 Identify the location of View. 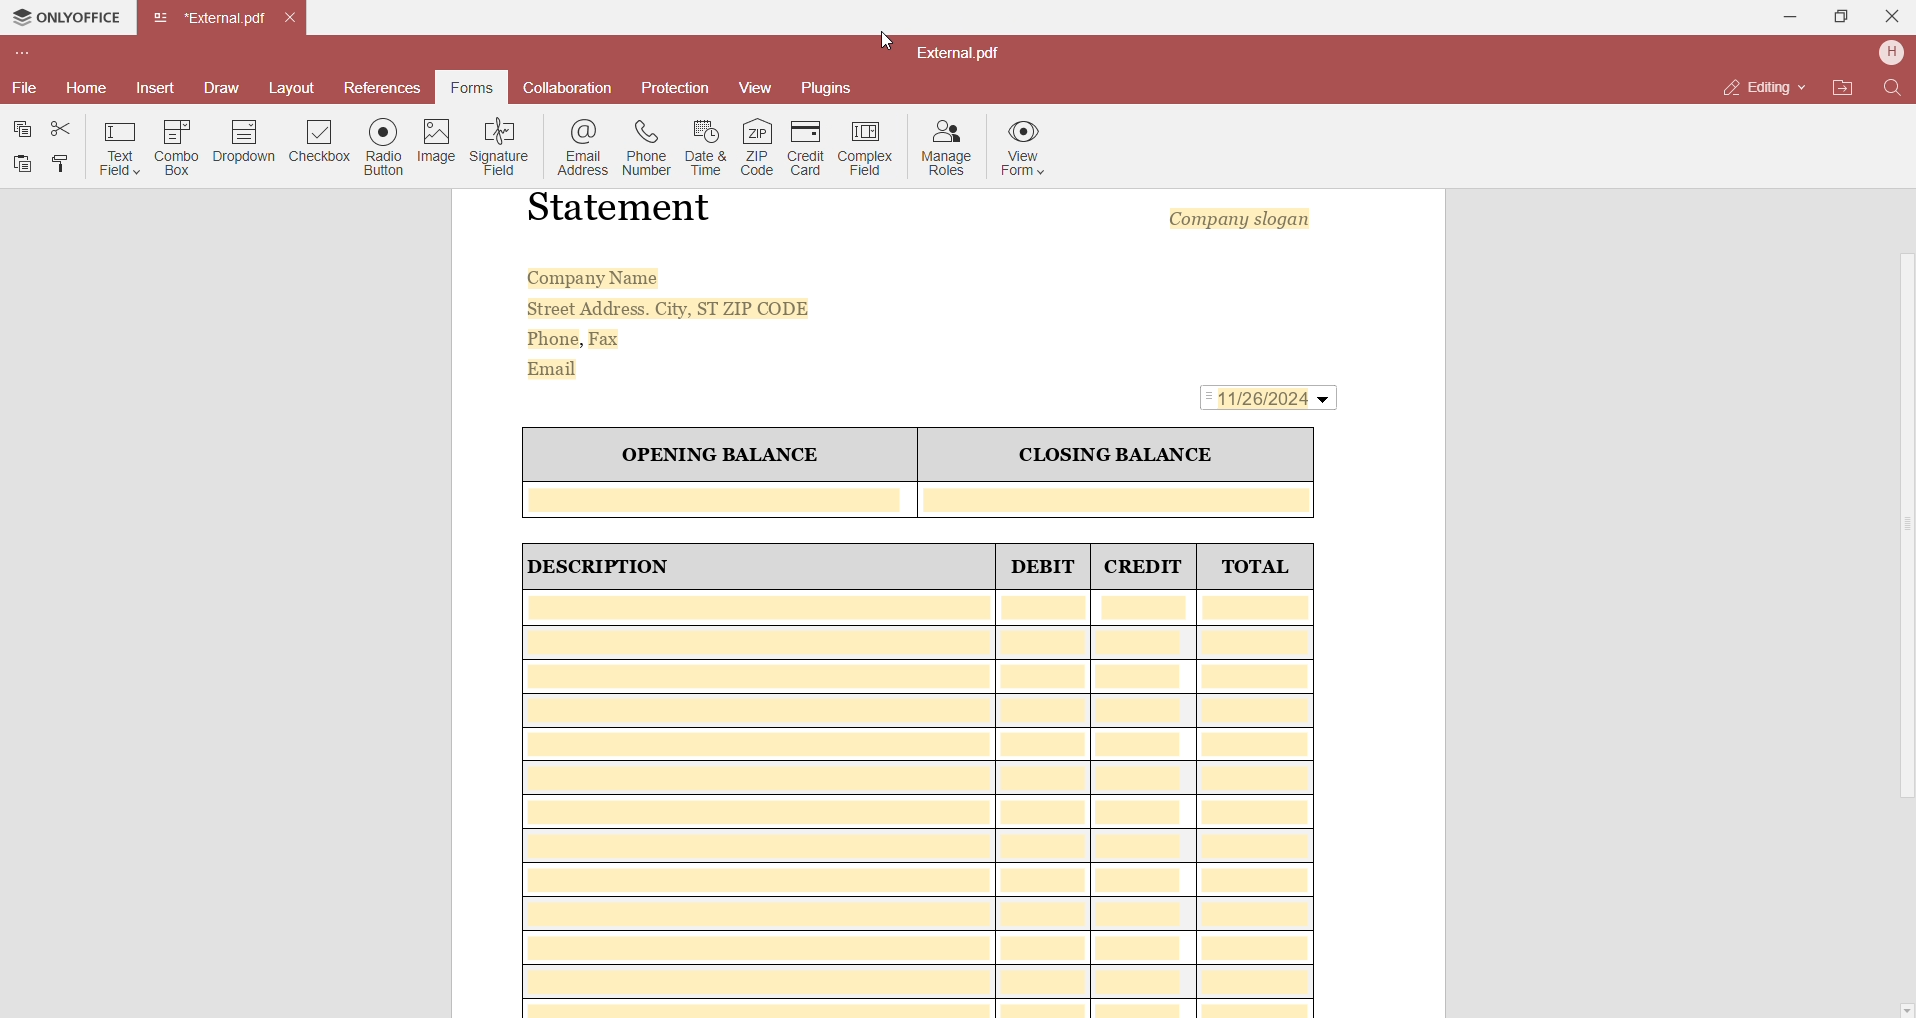
(754, 87).